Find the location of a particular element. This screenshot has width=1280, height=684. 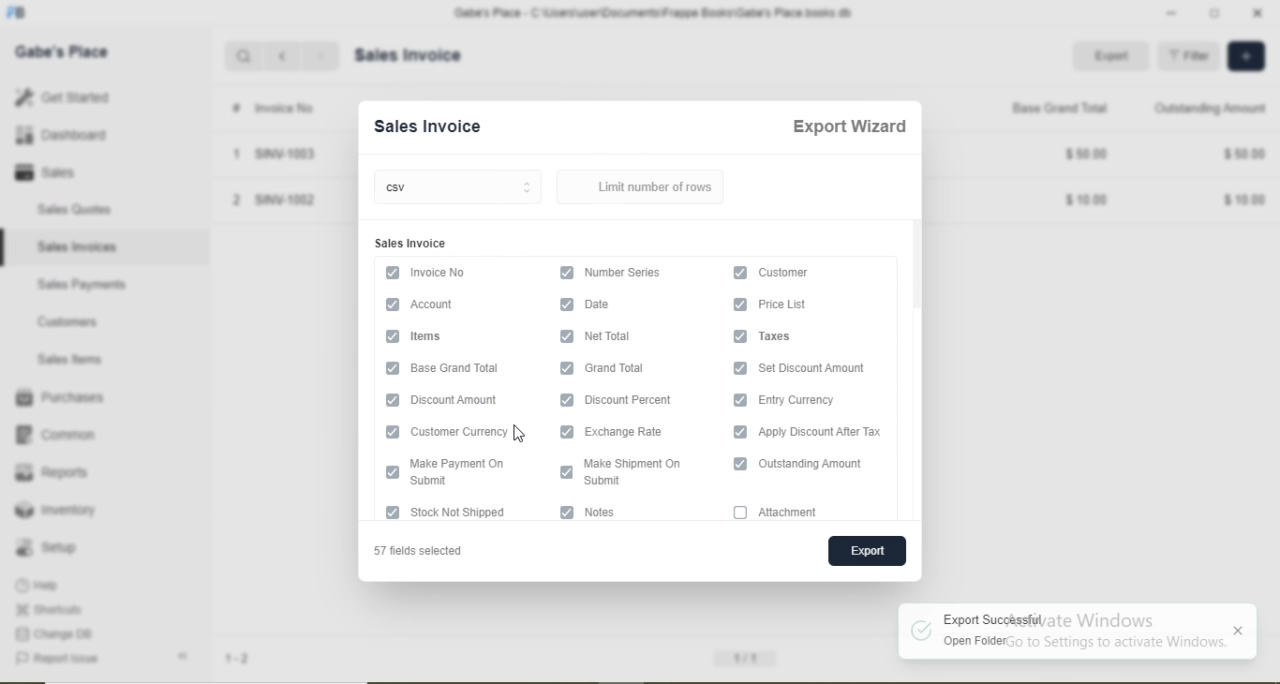

Base Grand Total is located at coordinates (1052, 107).